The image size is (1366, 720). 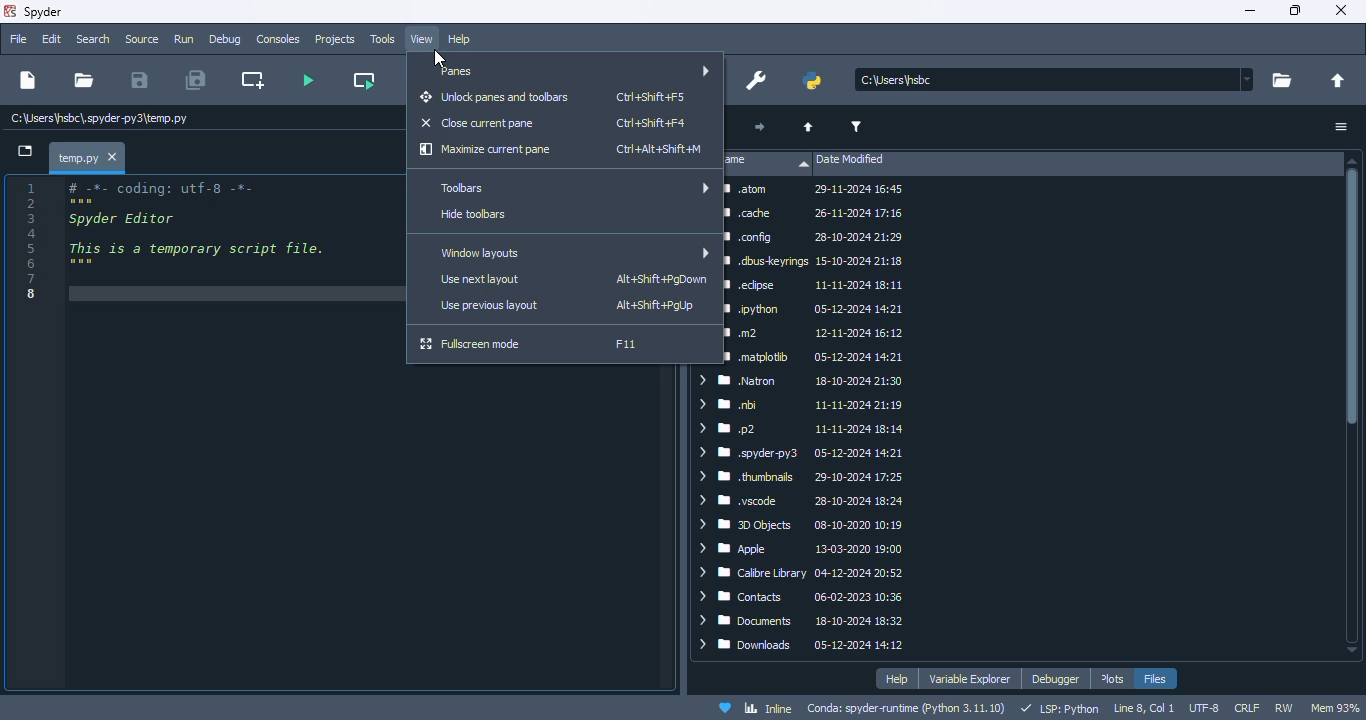 I want to click on panes, so click(x=569, y=72).